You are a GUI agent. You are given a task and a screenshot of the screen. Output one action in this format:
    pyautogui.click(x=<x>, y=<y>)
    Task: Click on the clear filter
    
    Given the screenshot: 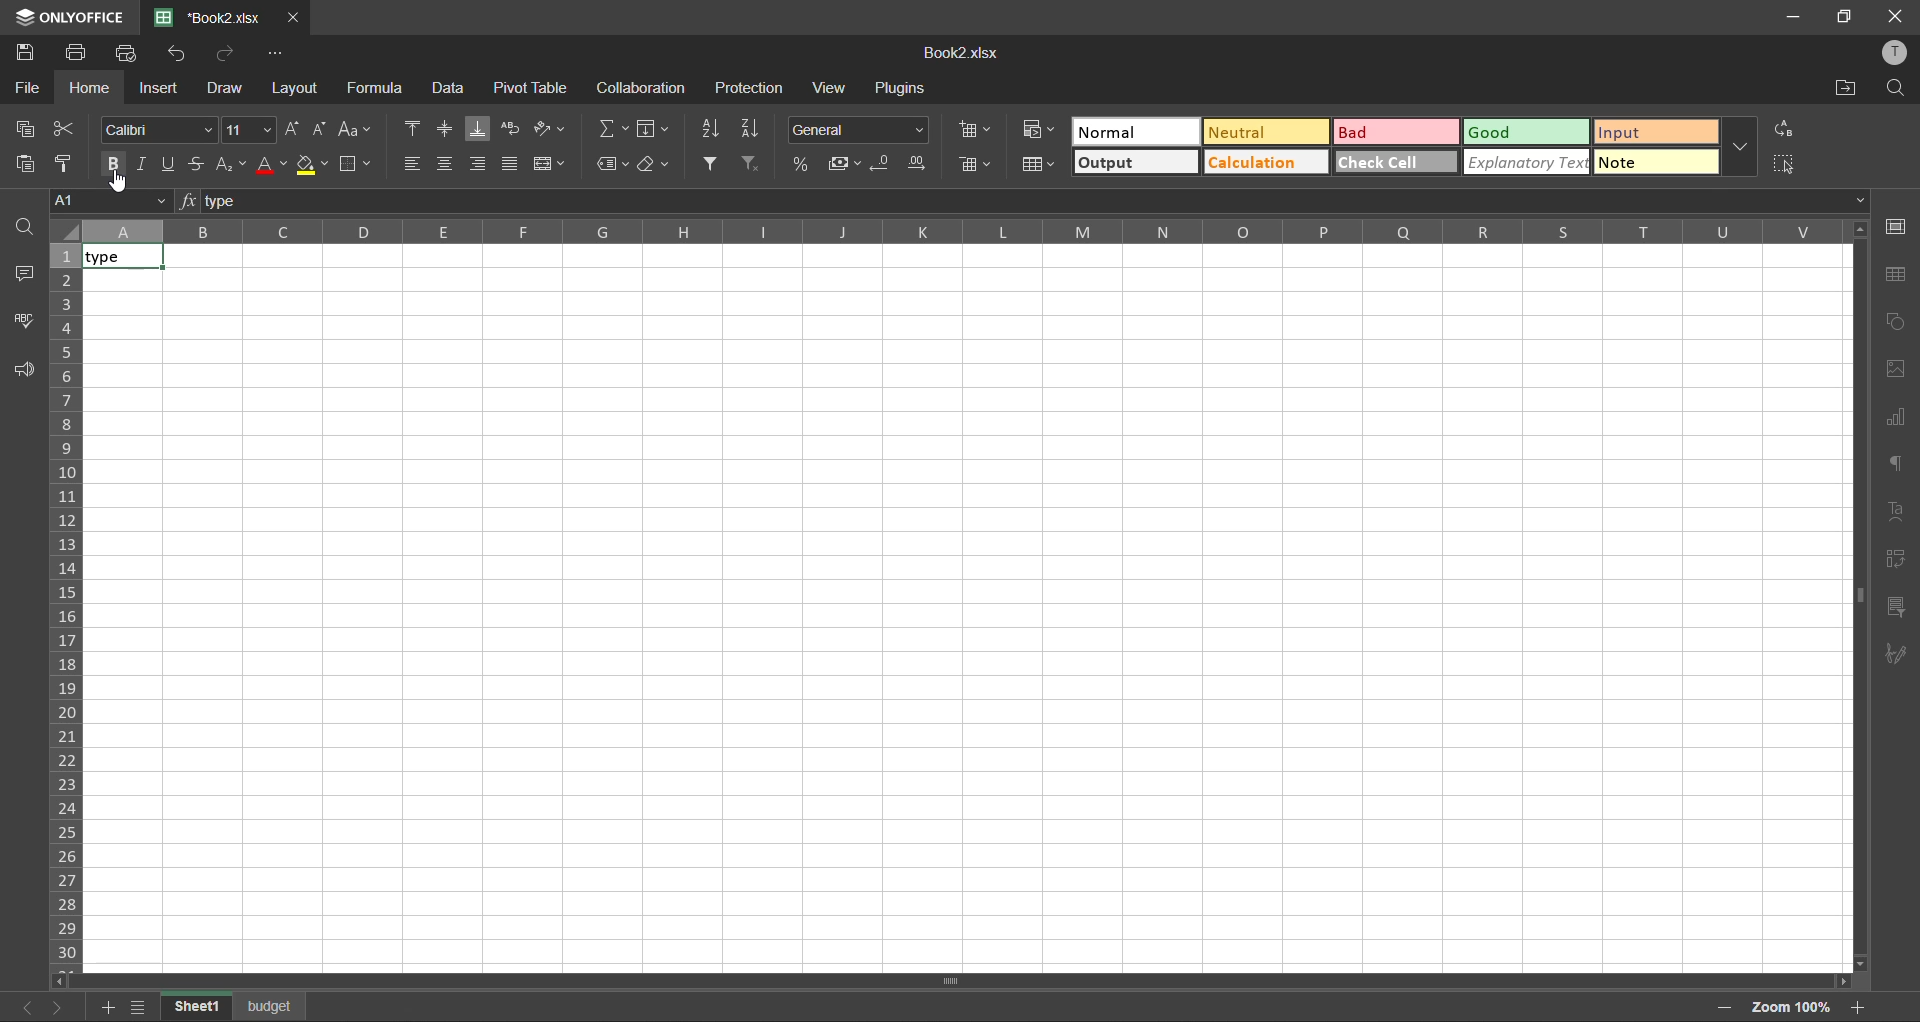 What is the action you would take?
    pyautogui.click(x=750, y=165)
    